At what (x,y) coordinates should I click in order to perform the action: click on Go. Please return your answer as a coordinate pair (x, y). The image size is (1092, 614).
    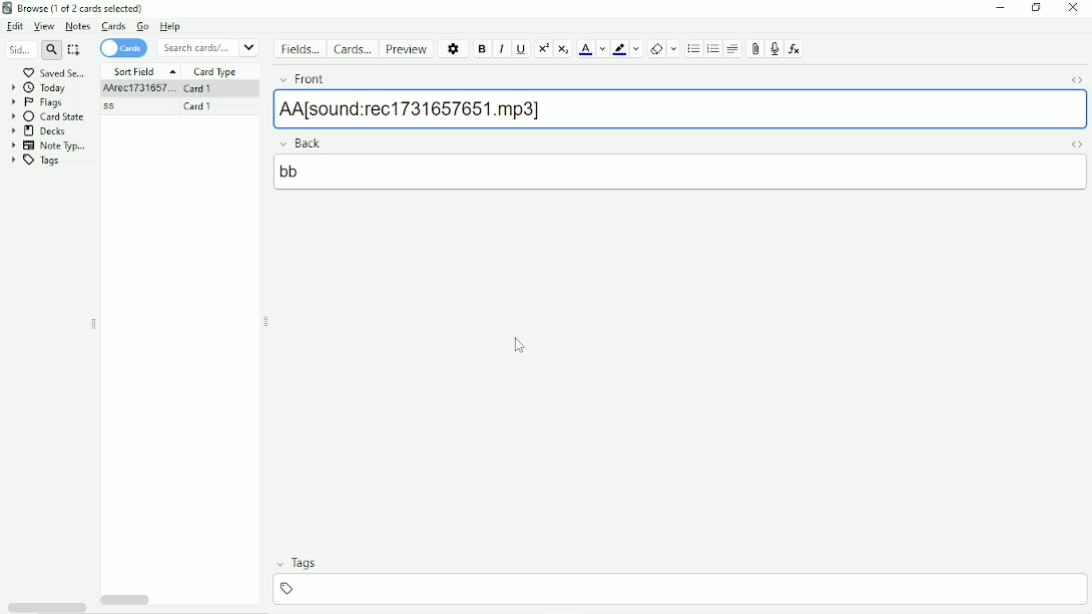
    Looking at the image, I should click on (143, 26).